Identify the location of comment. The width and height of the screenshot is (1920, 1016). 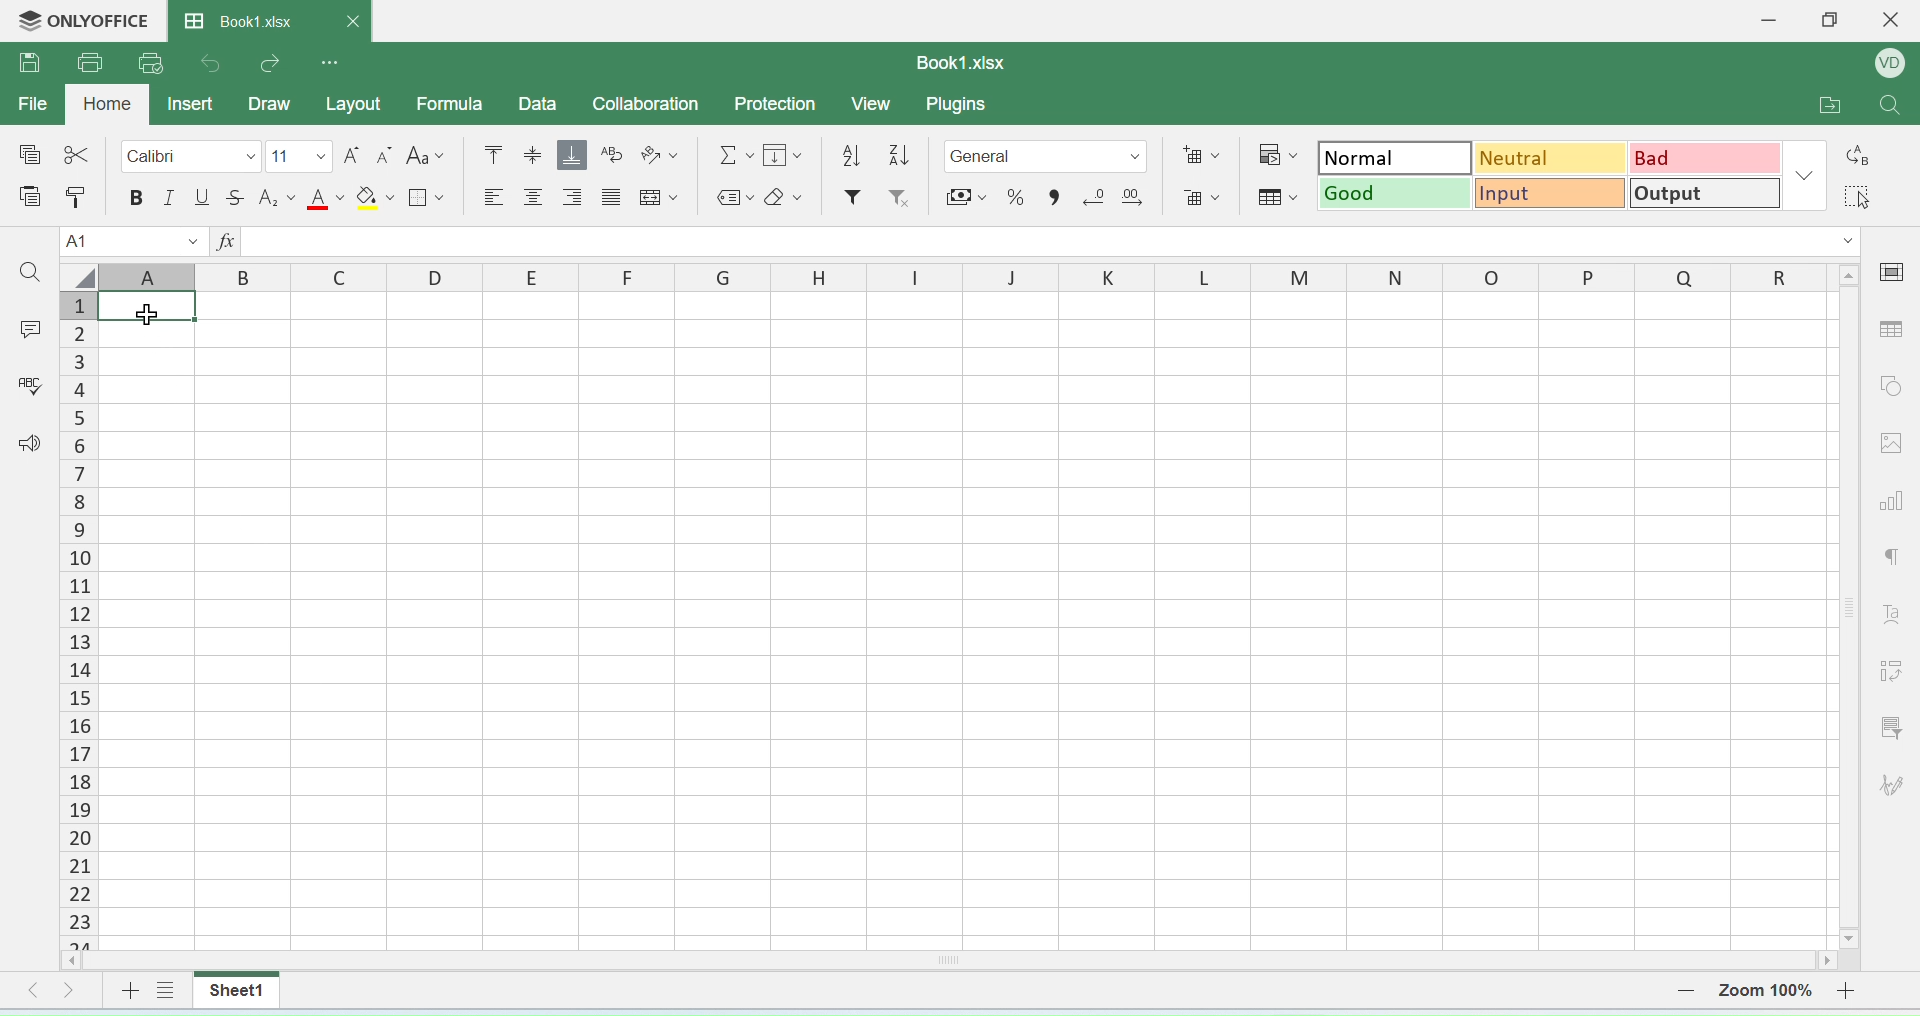
(34, 327).